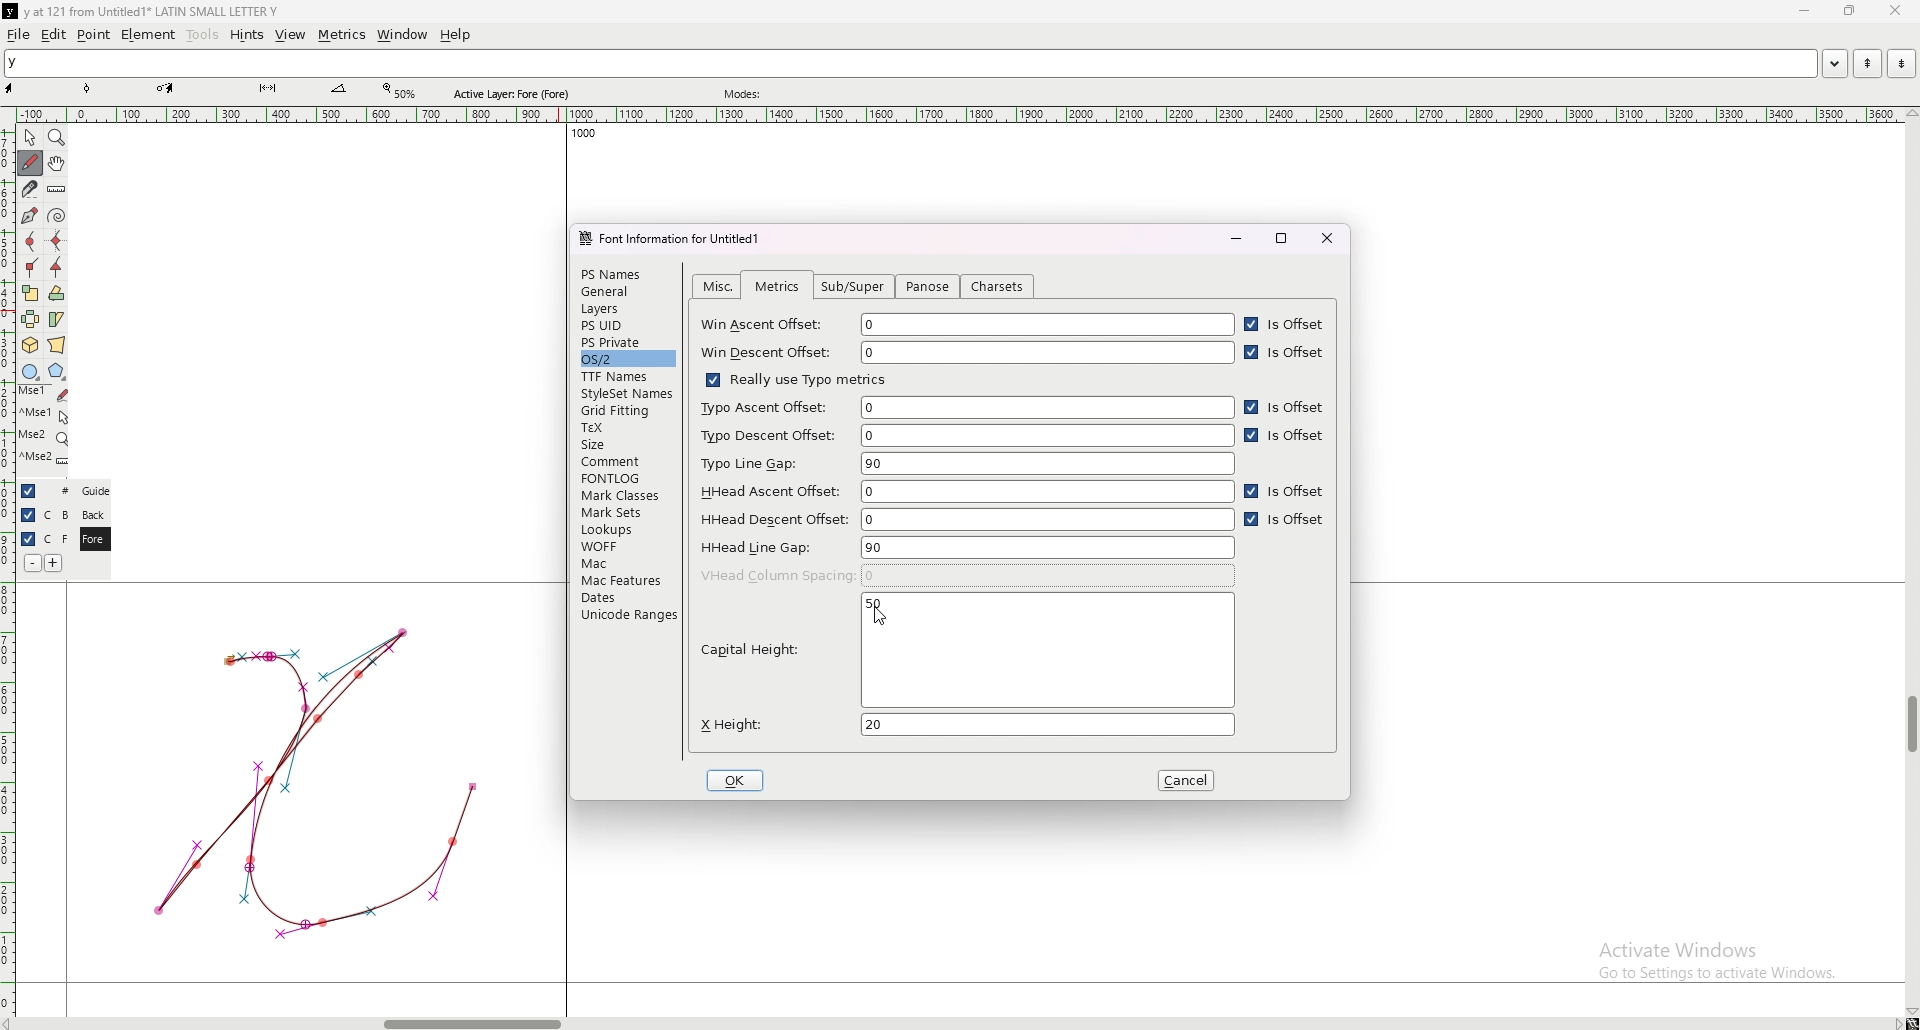 The height and width of the screenshot is (1030, 1920). Describe the element at coordinates (403, 35) in the screenshot. I see `window` at that location.